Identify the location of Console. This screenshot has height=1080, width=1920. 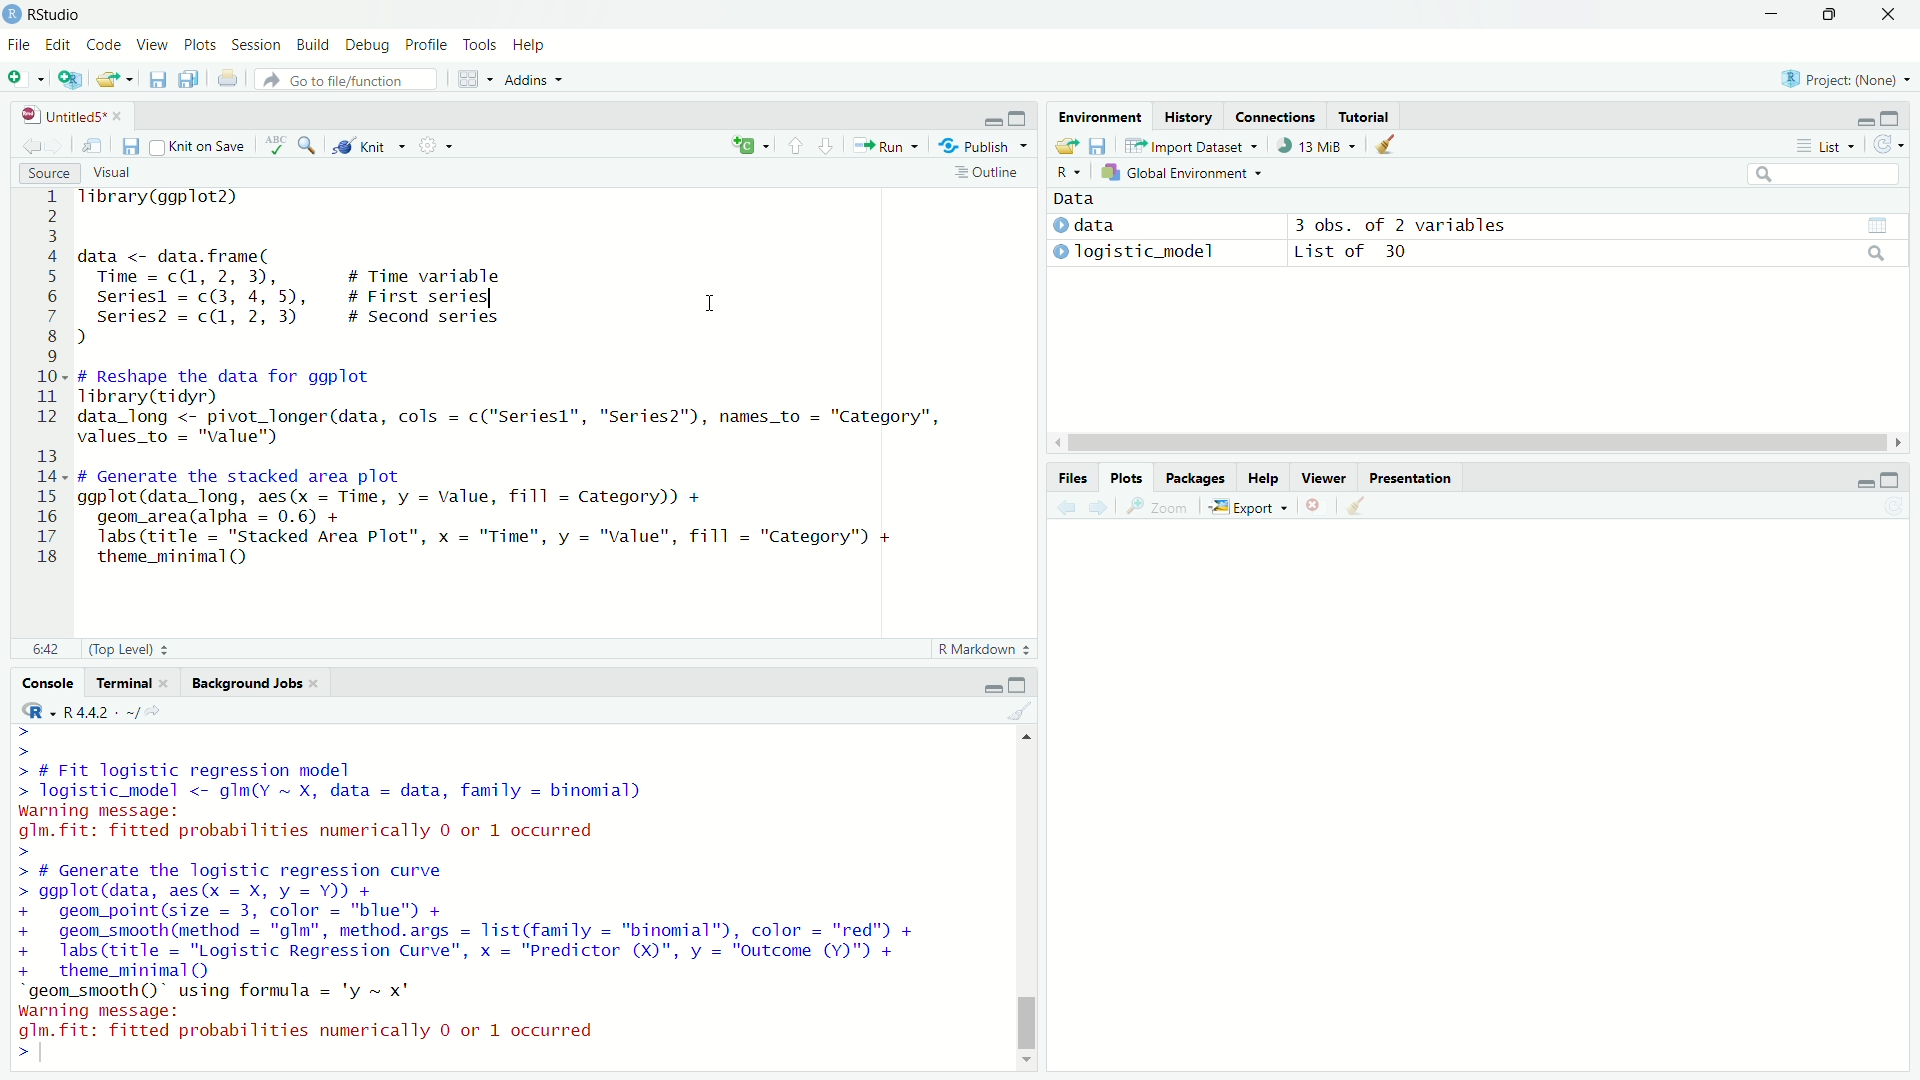
(51, 681).